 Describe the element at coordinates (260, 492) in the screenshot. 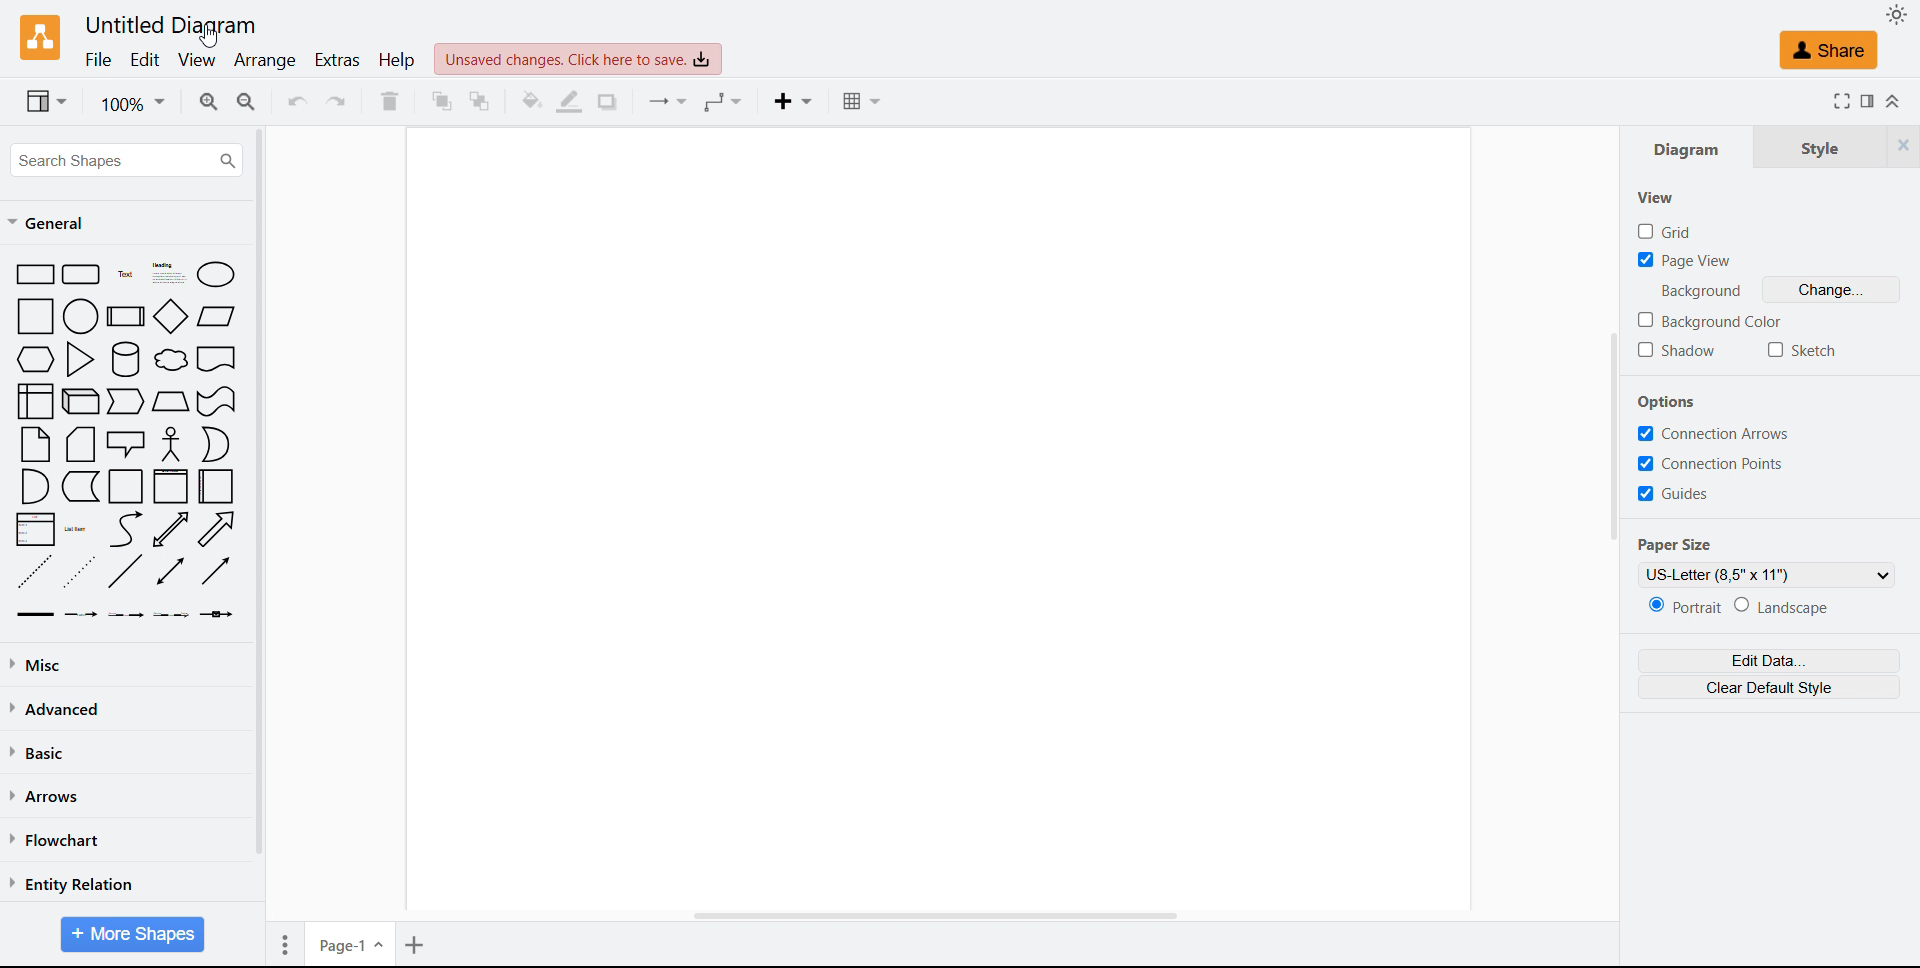

I see `Scroll bar ` at that location.